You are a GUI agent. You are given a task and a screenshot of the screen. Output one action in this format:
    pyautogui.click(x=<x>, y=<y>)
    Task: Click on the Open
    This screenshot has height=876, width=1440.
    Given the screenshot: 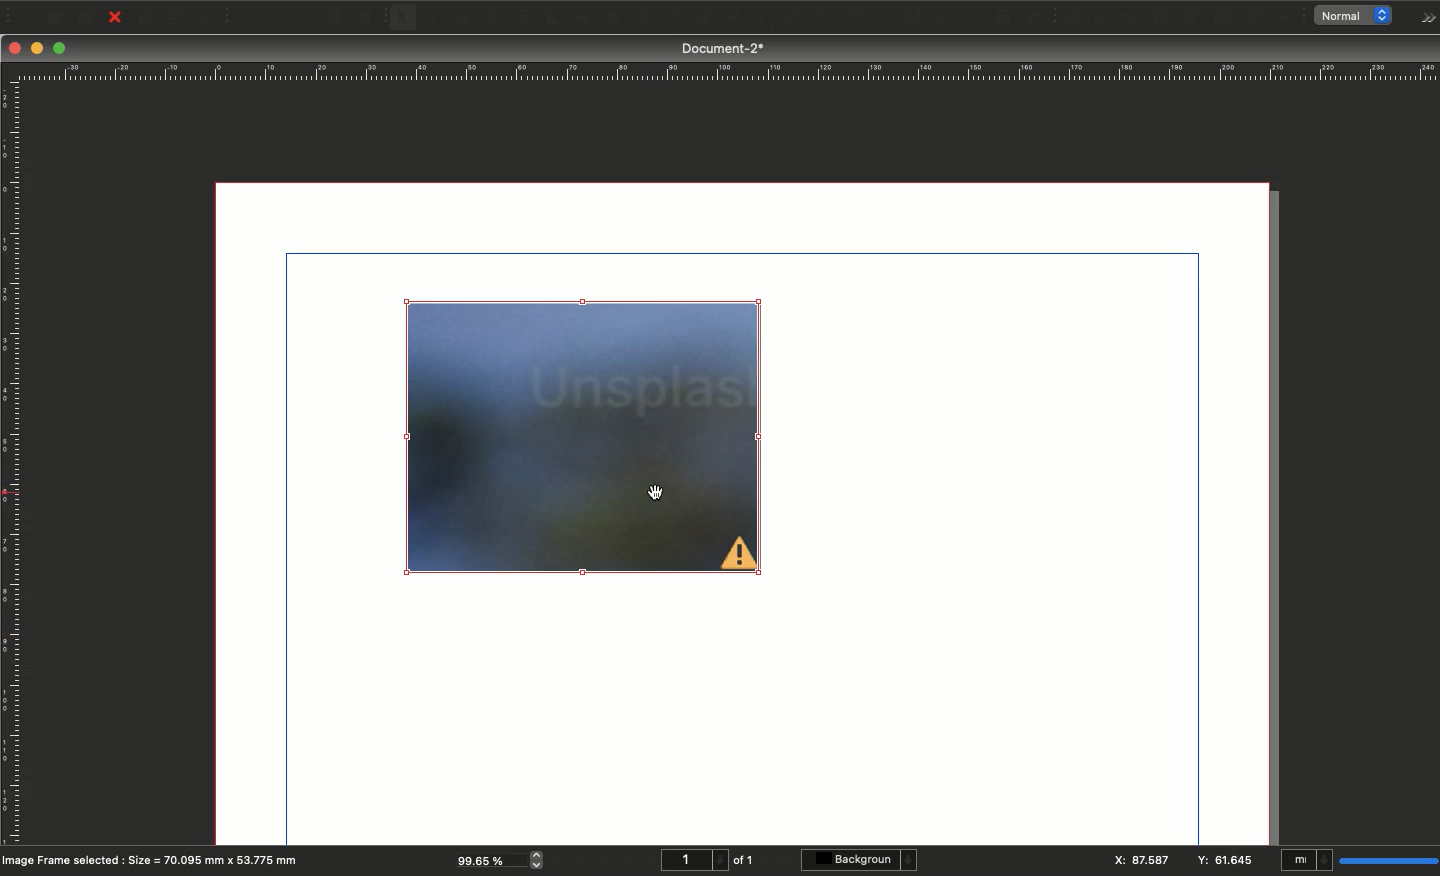 What is the action you would take?
    pyautogui.click(x=53, y=18)
    